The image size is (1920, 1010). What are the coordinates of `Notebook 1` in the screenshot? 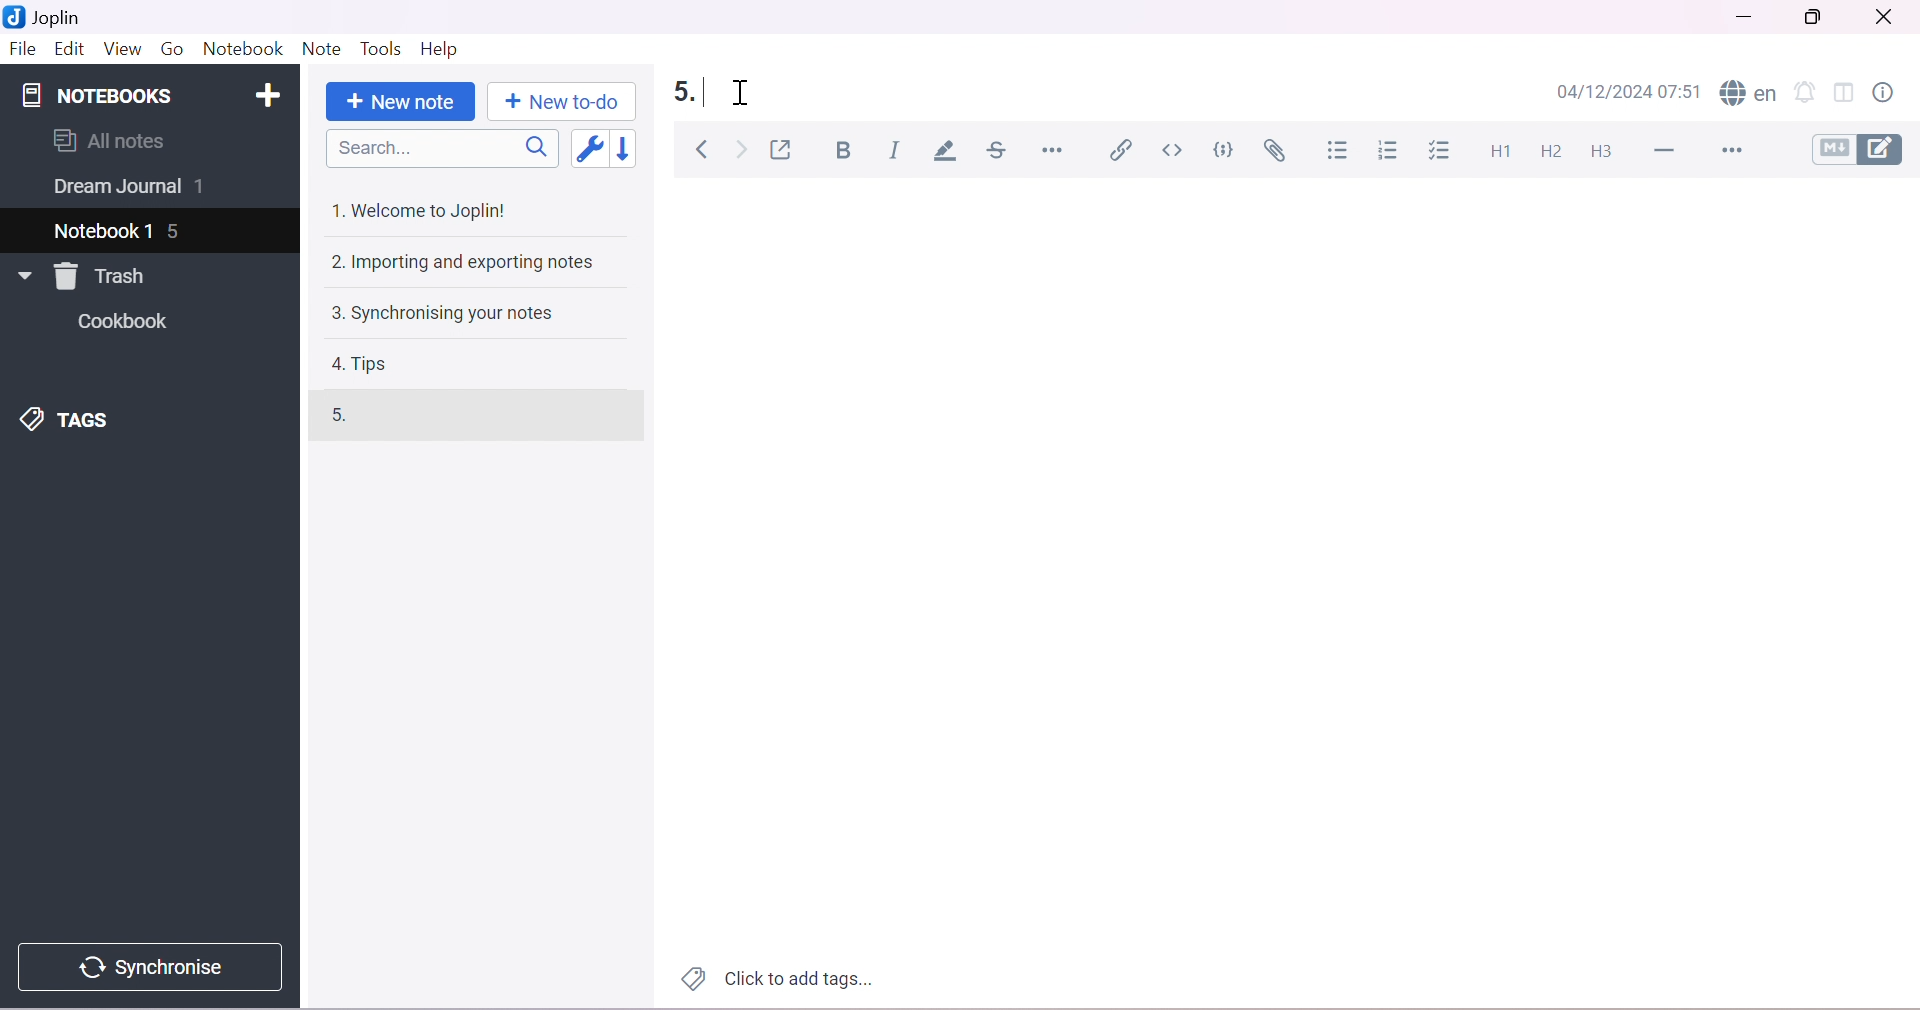 It's located at (105, 228).